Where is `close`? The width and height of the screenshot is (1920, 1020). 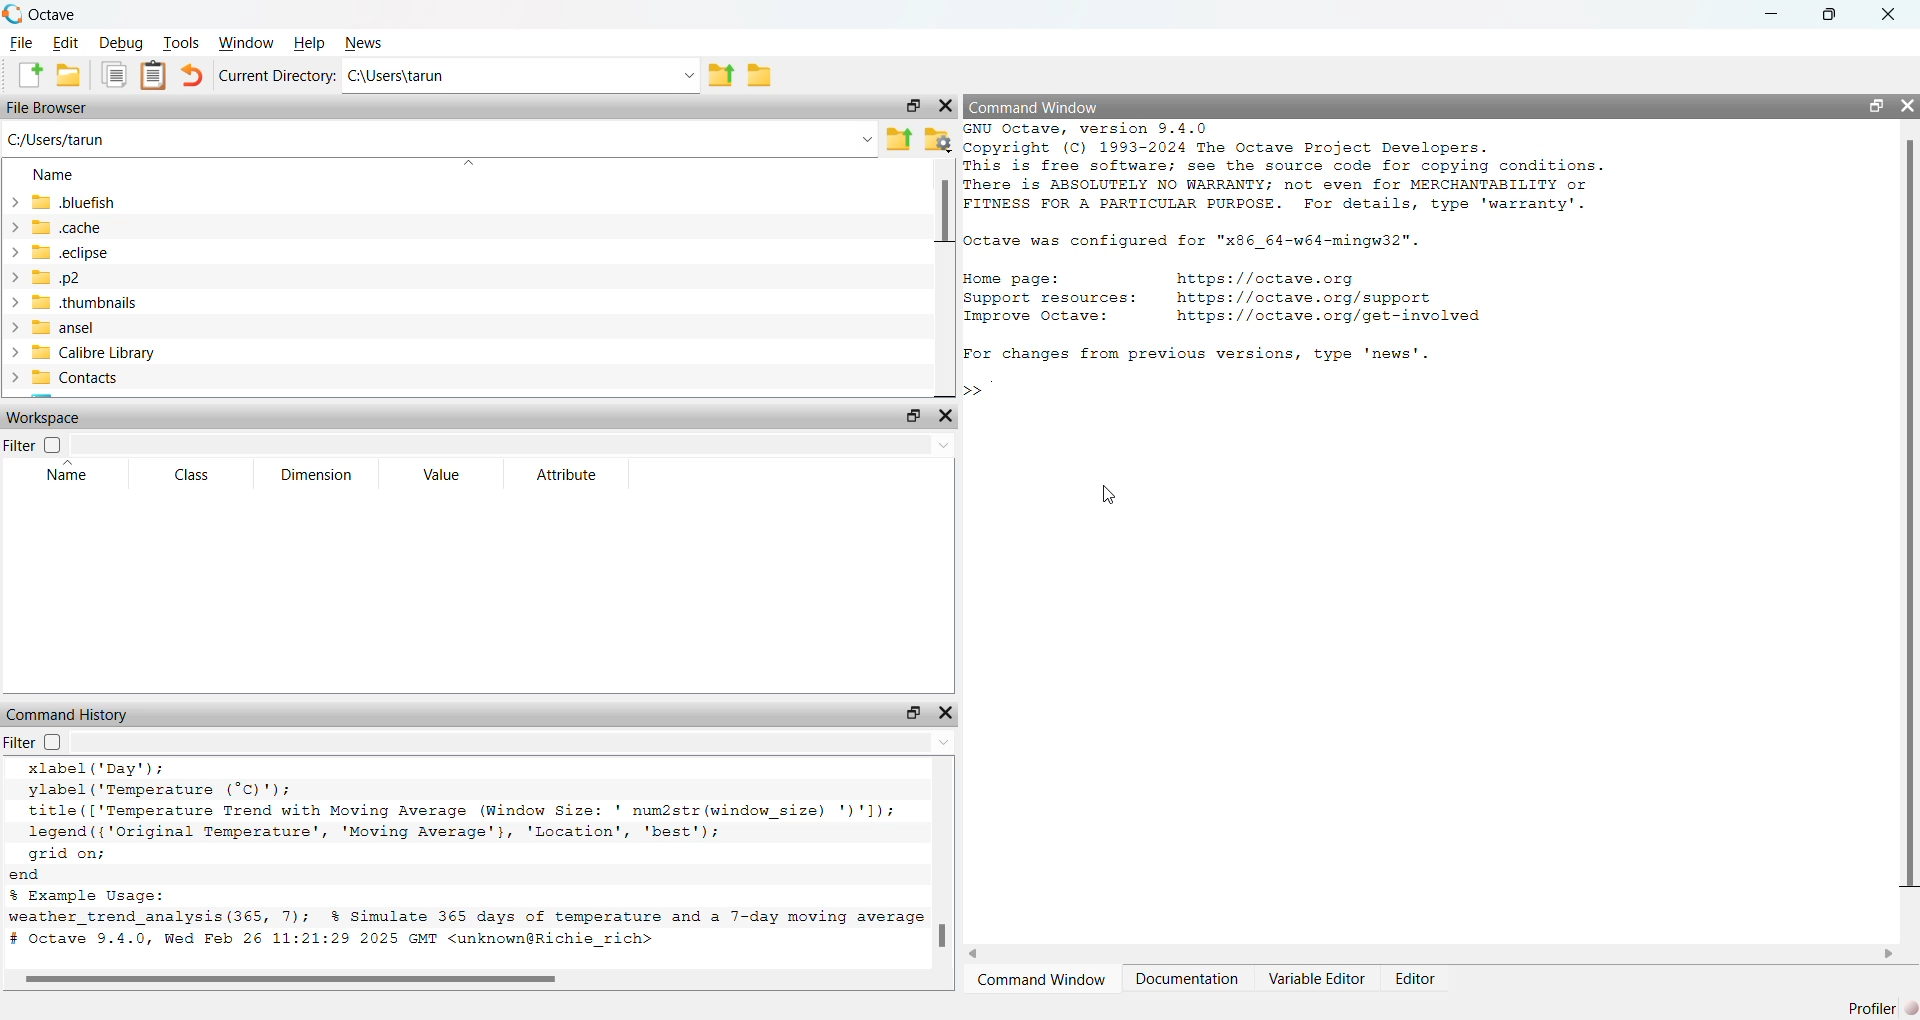 close is located at coordinates (954, 712).